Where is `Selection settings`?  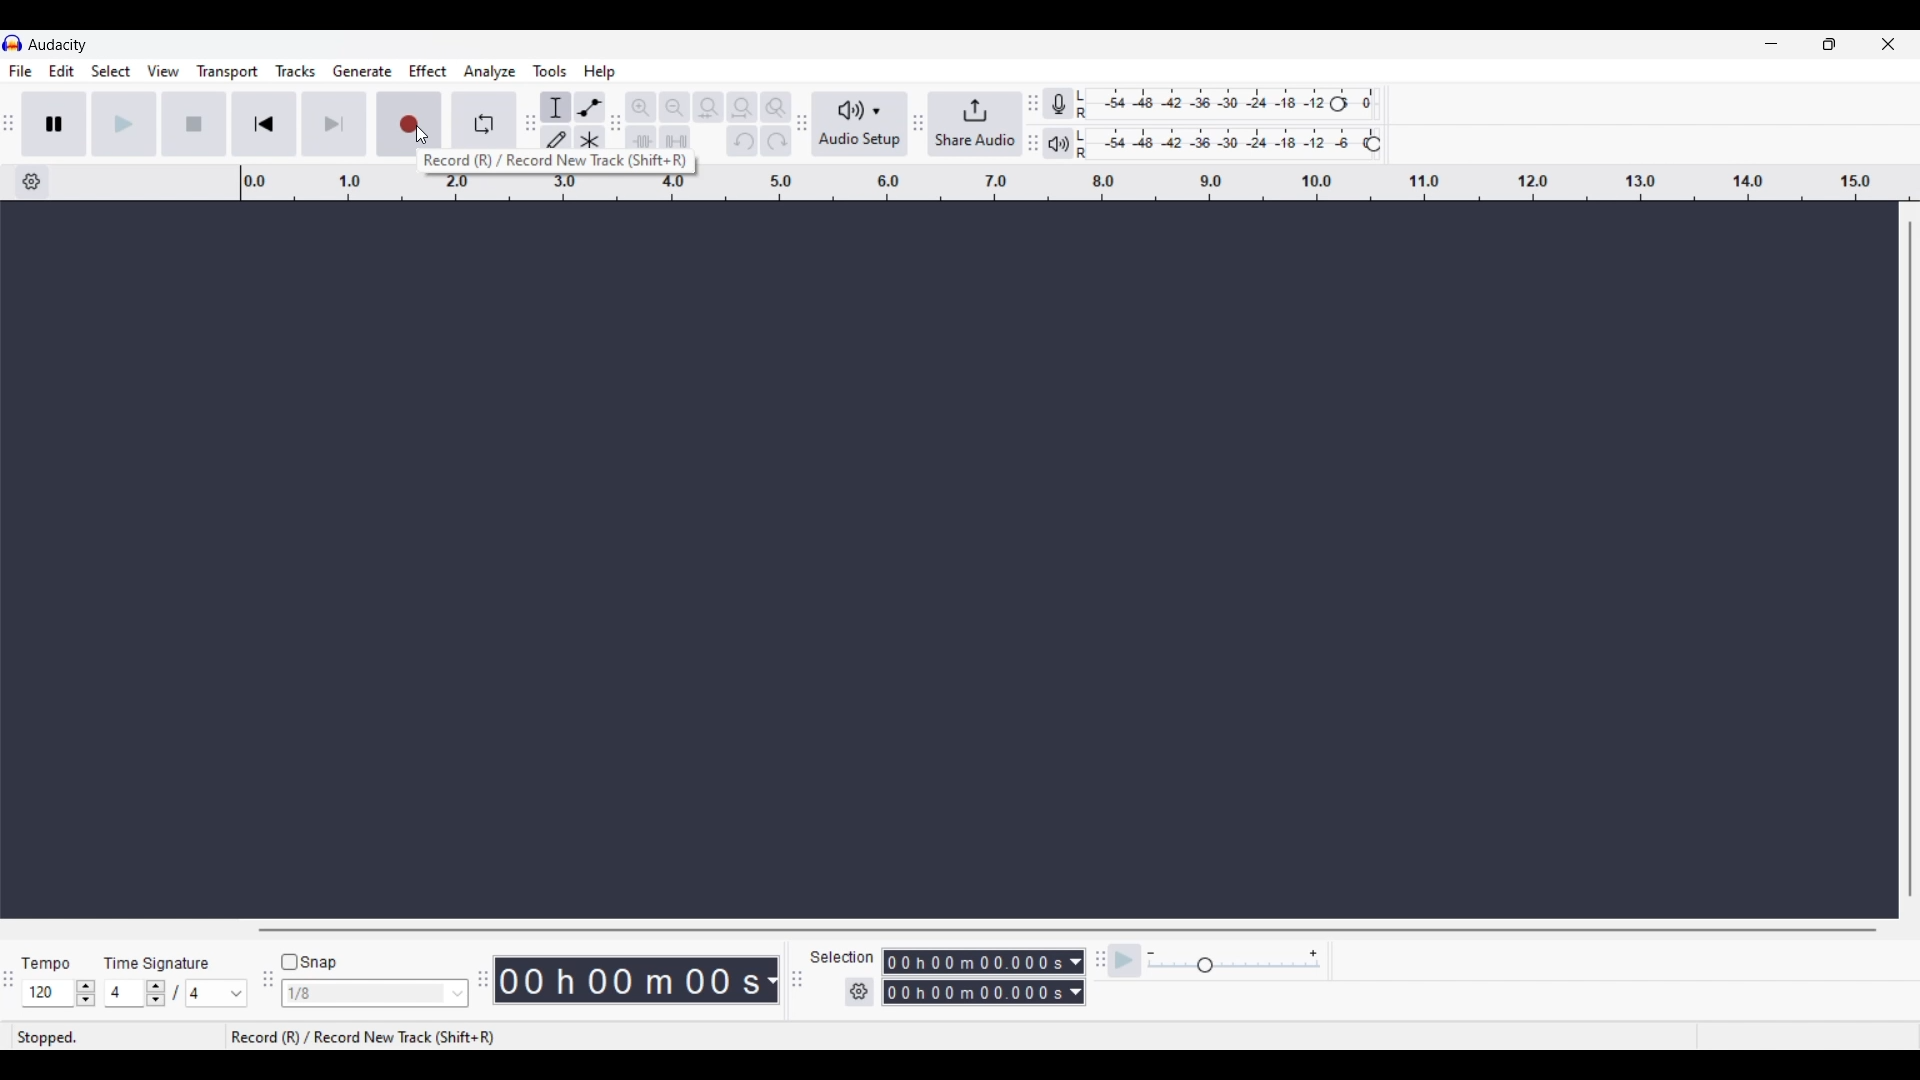
Selection settings is located at coordinates (860, 993).